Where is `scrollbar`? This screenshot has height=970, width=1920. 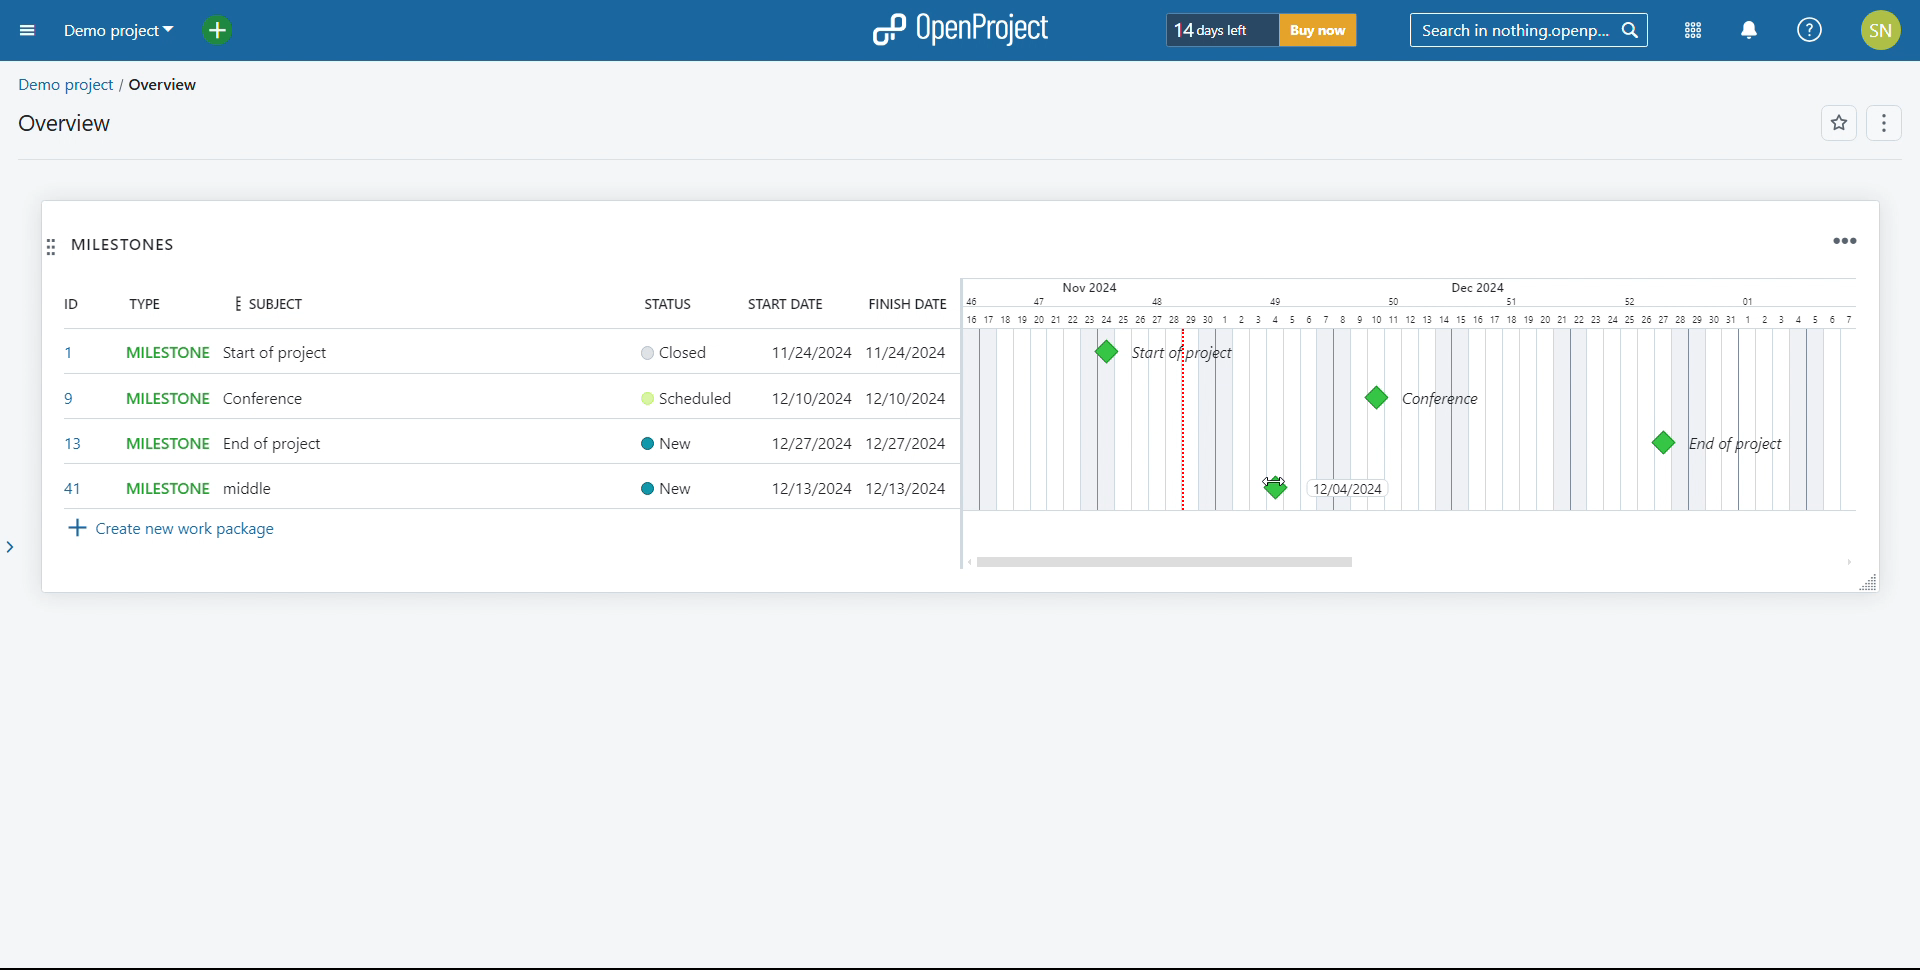 scrollbar is located at coordinates (1167, 562).